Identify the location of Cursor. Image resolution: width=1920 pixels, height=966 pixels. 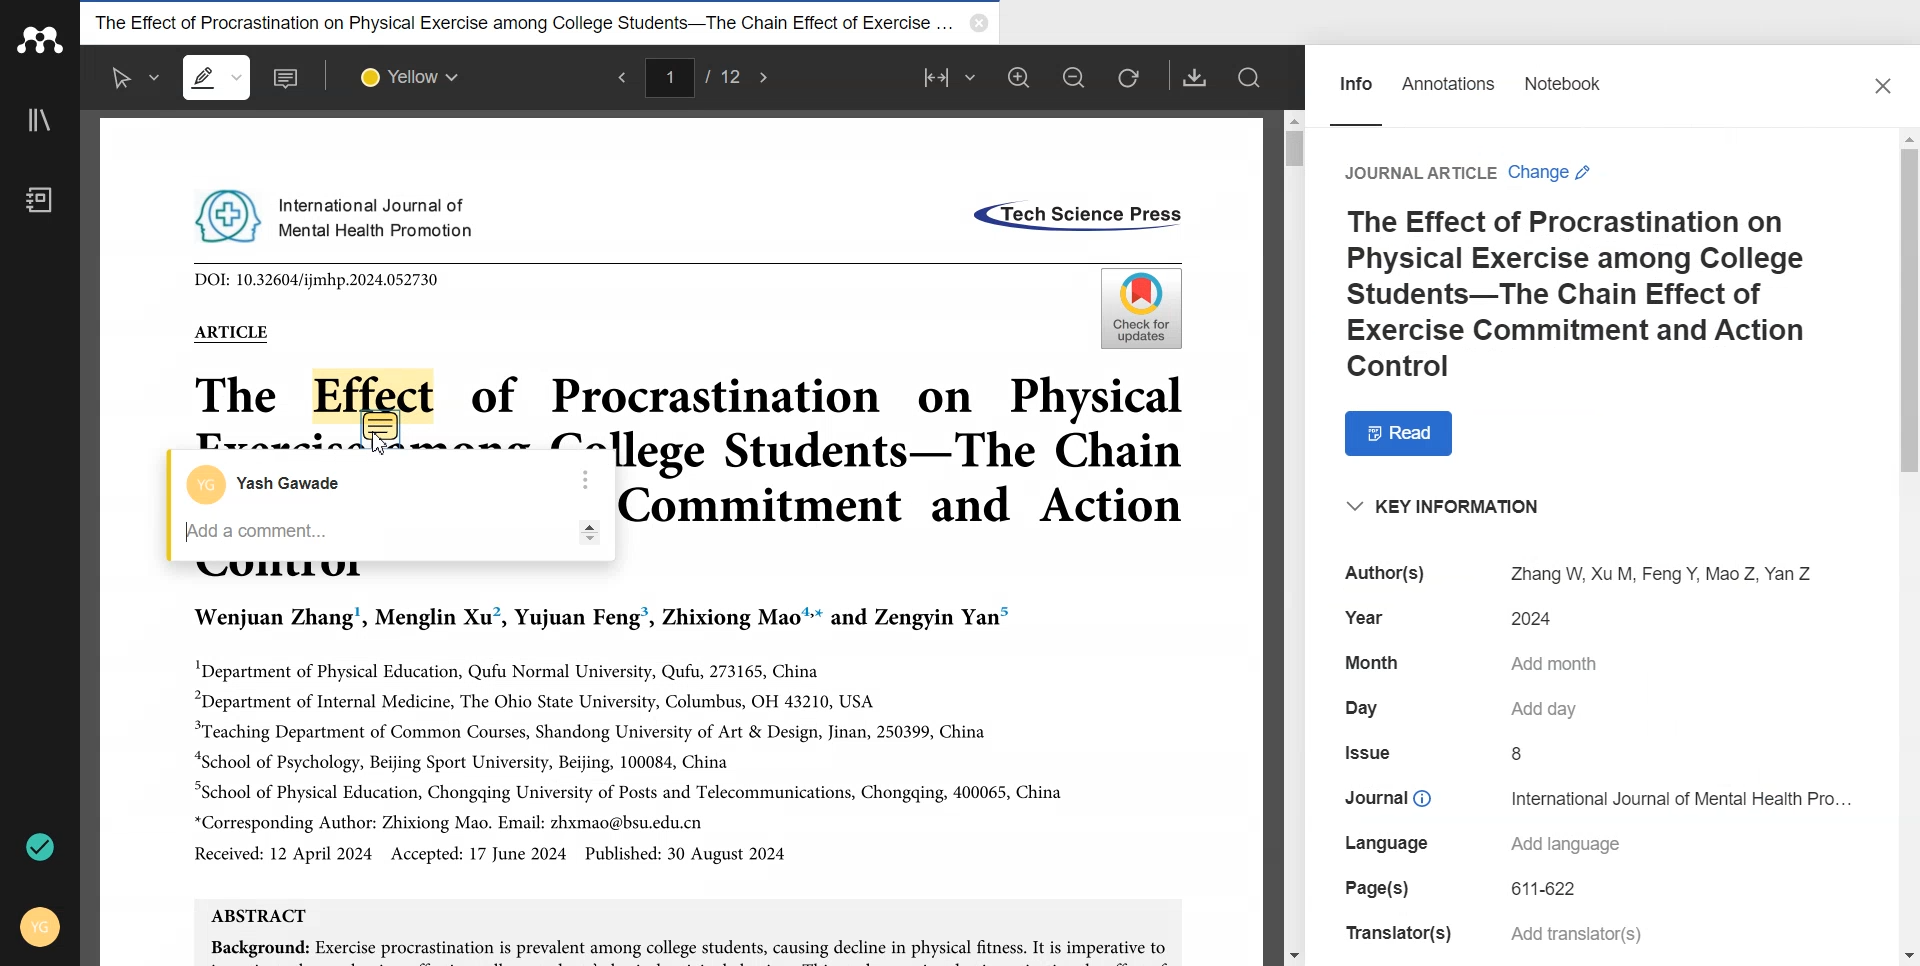
(376, 448).